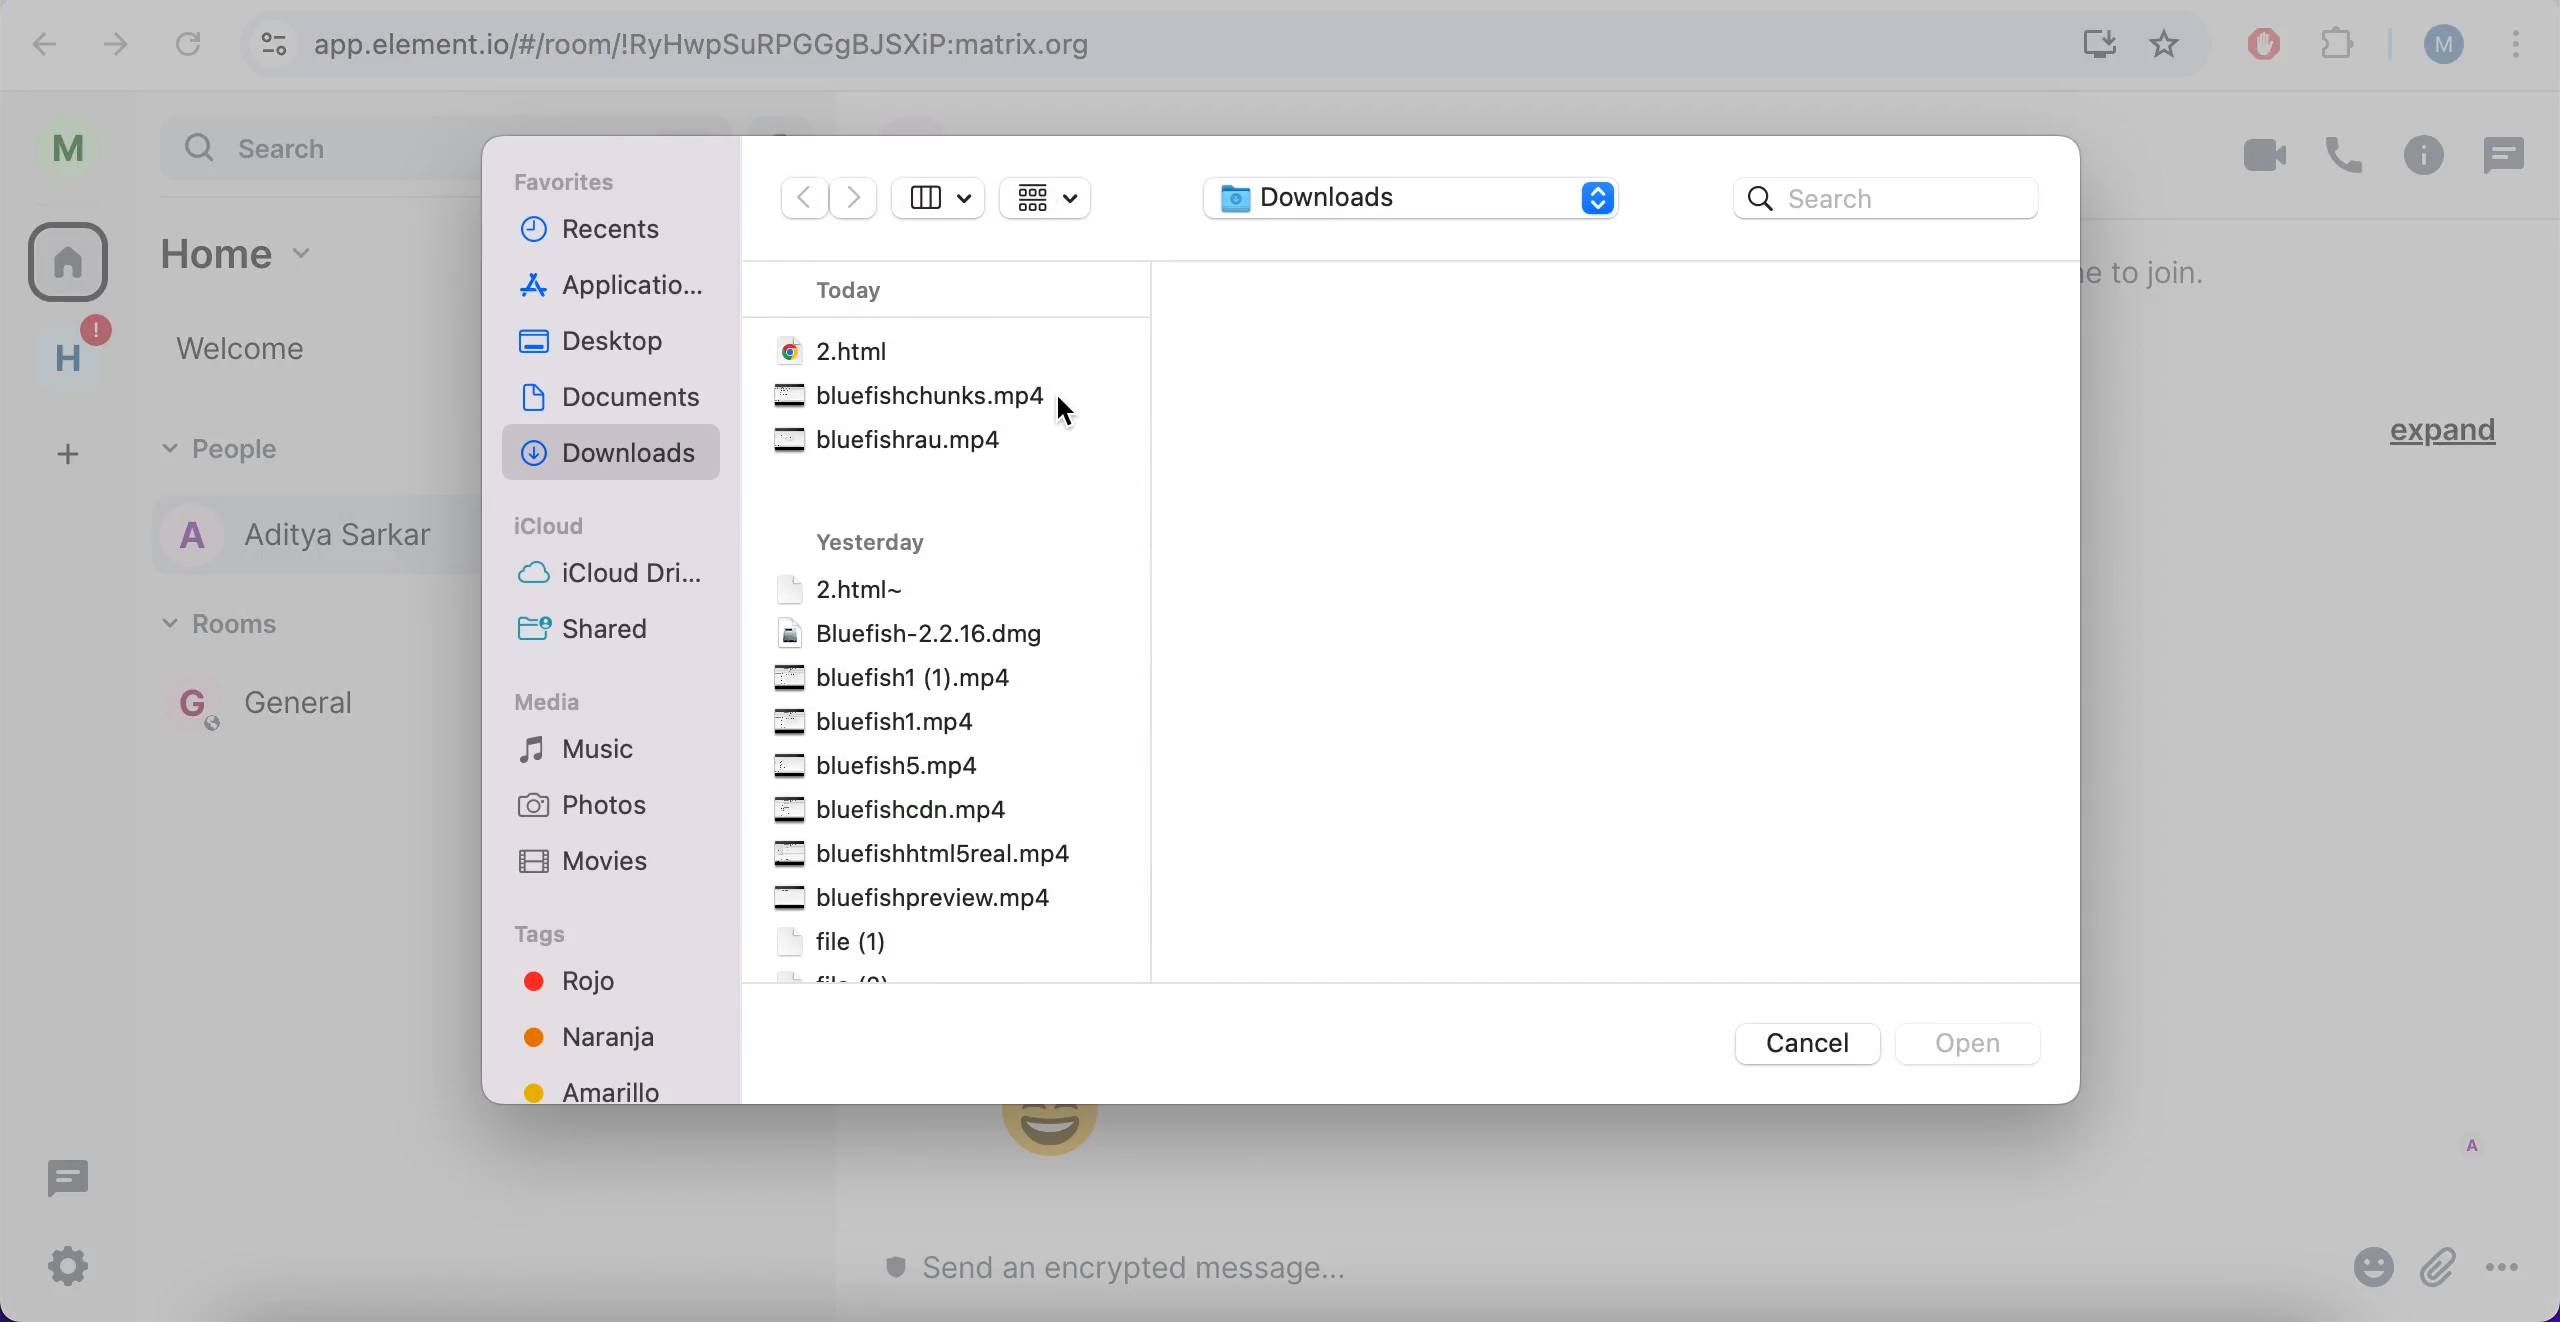  What do you see at coordinates (887, 438) in the screenshot?
I see `.mp4 file` at bounding box center [887, 438].